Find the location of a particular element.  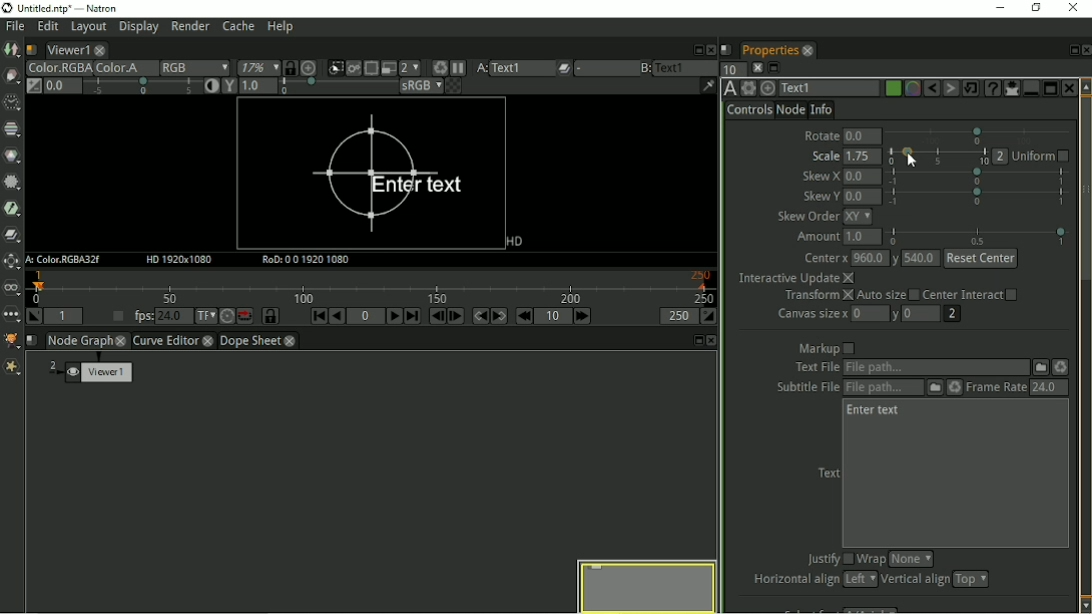

Rotate is located at coordinates (938, 135).